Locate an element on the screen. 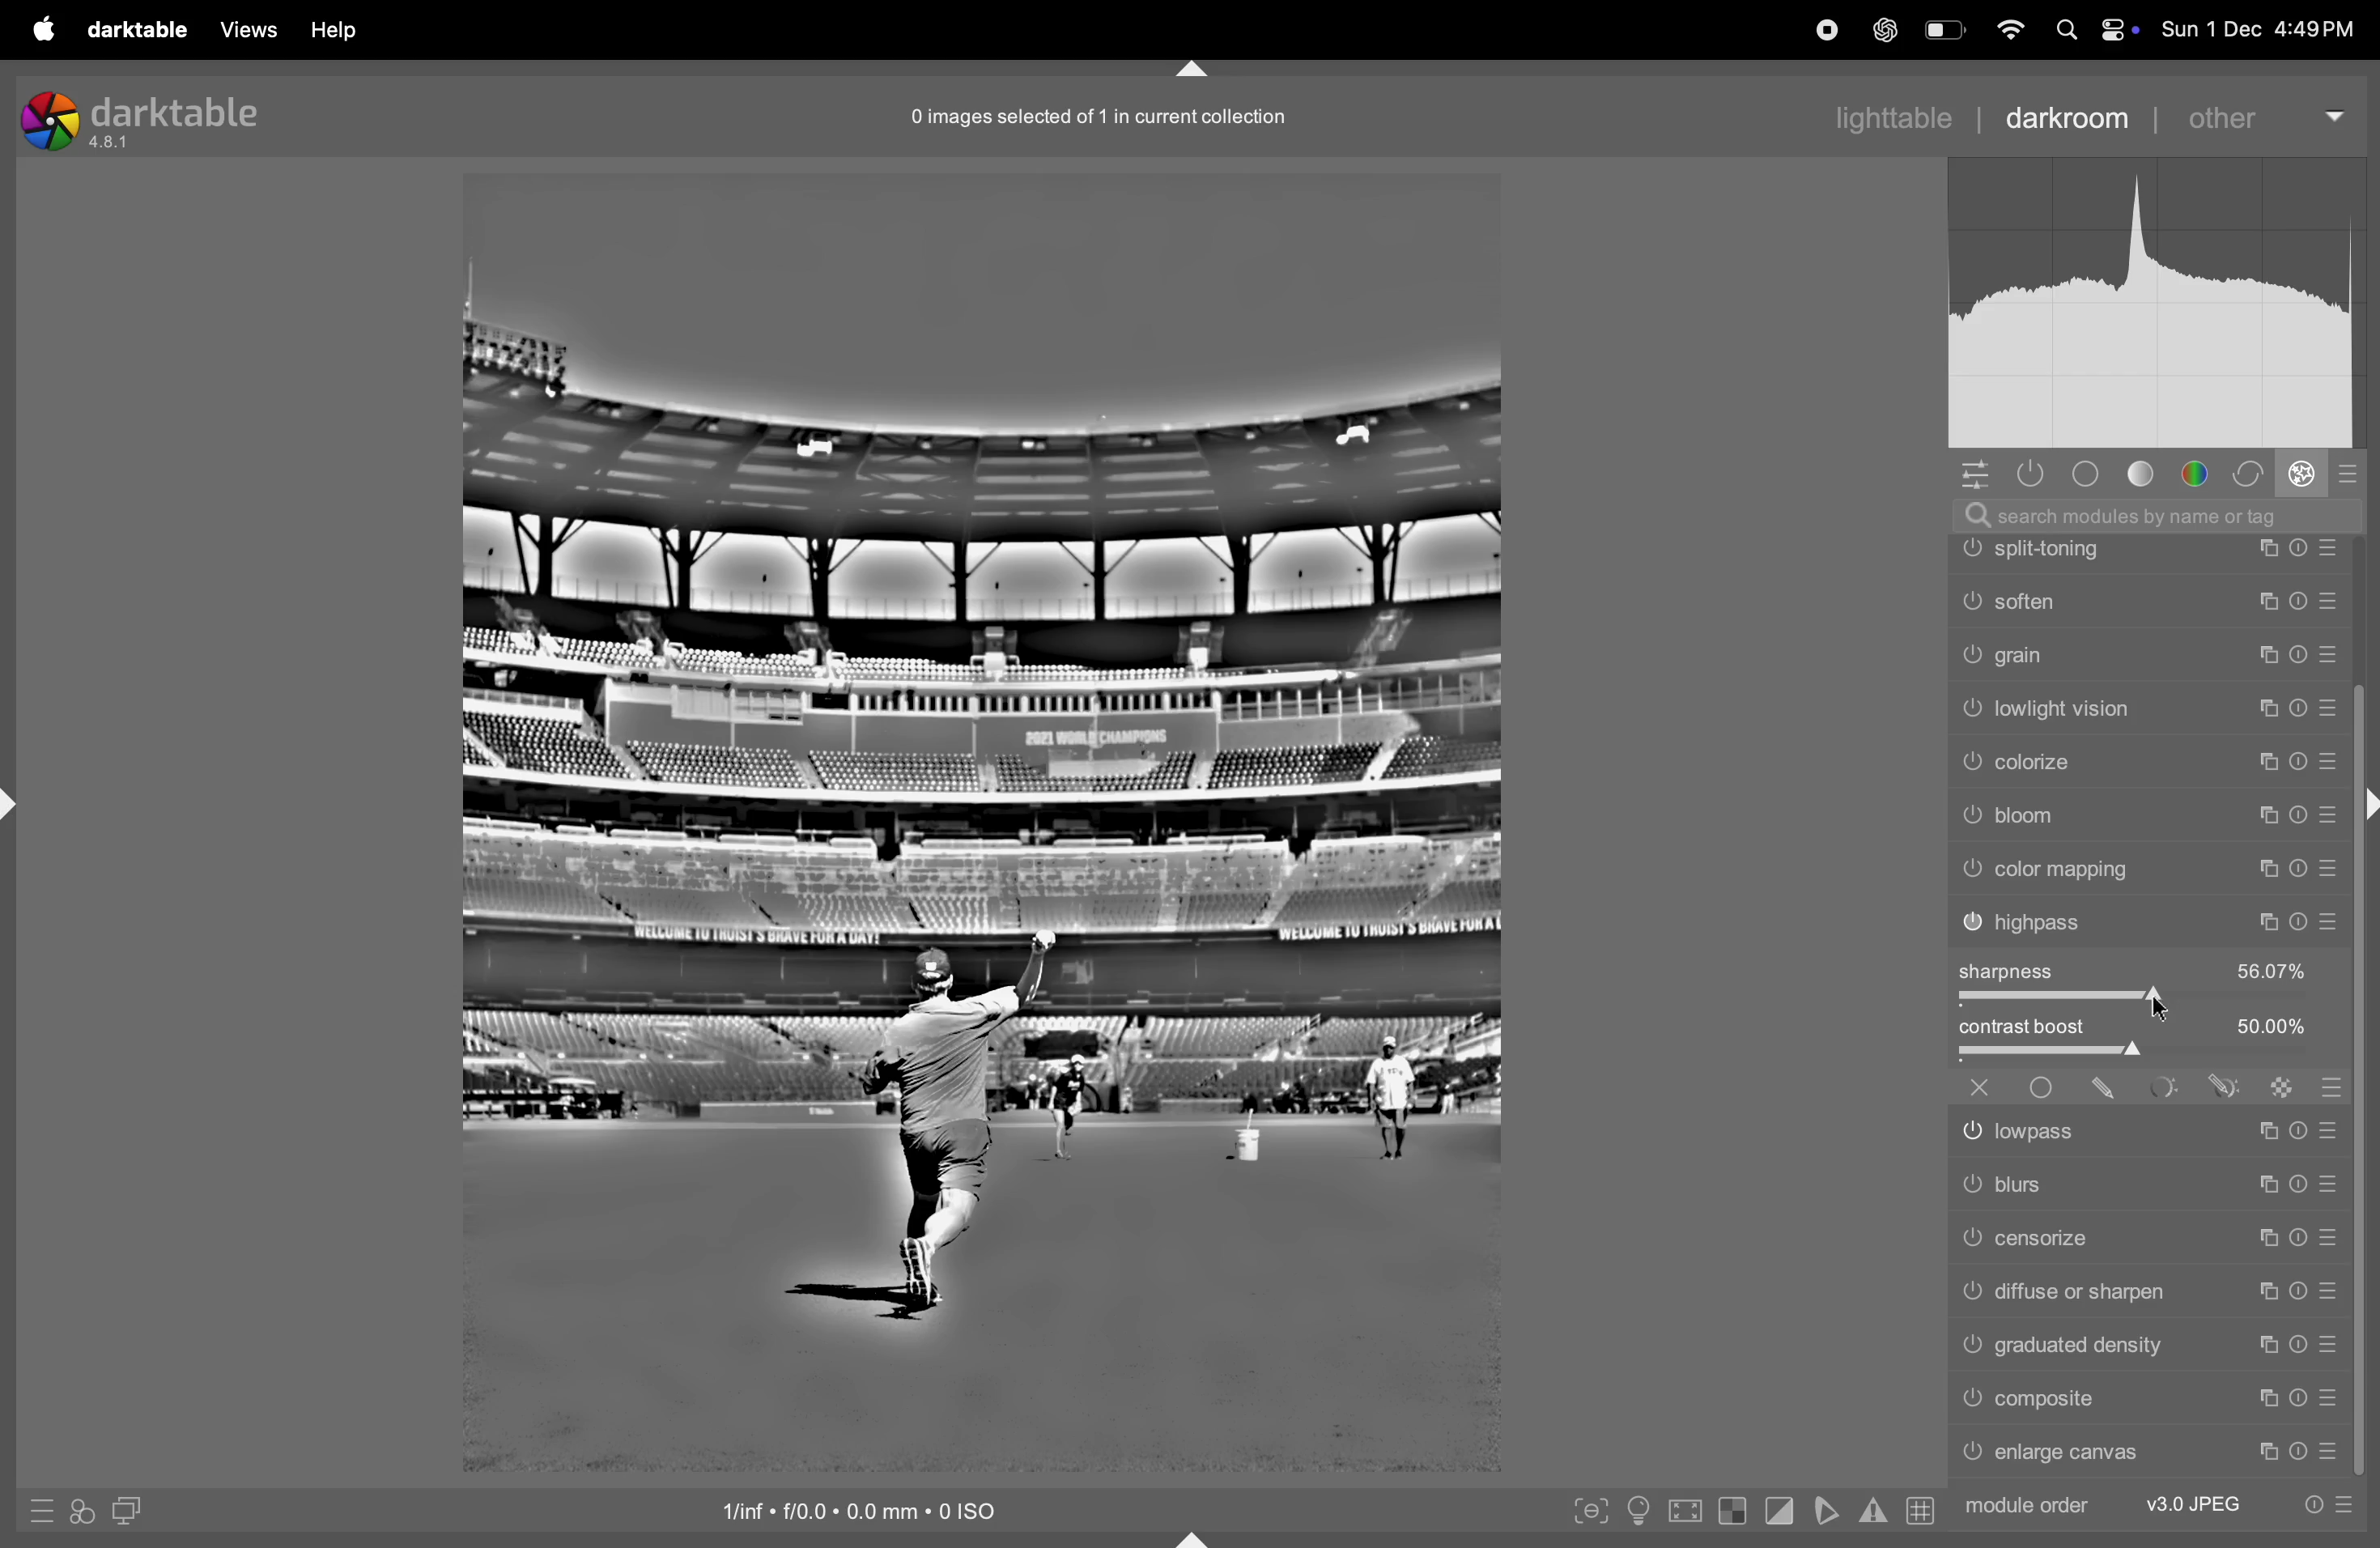 Image resolution: width=2380 pixels, height=1548 pixels. options is located at coordinates (1979, 475).